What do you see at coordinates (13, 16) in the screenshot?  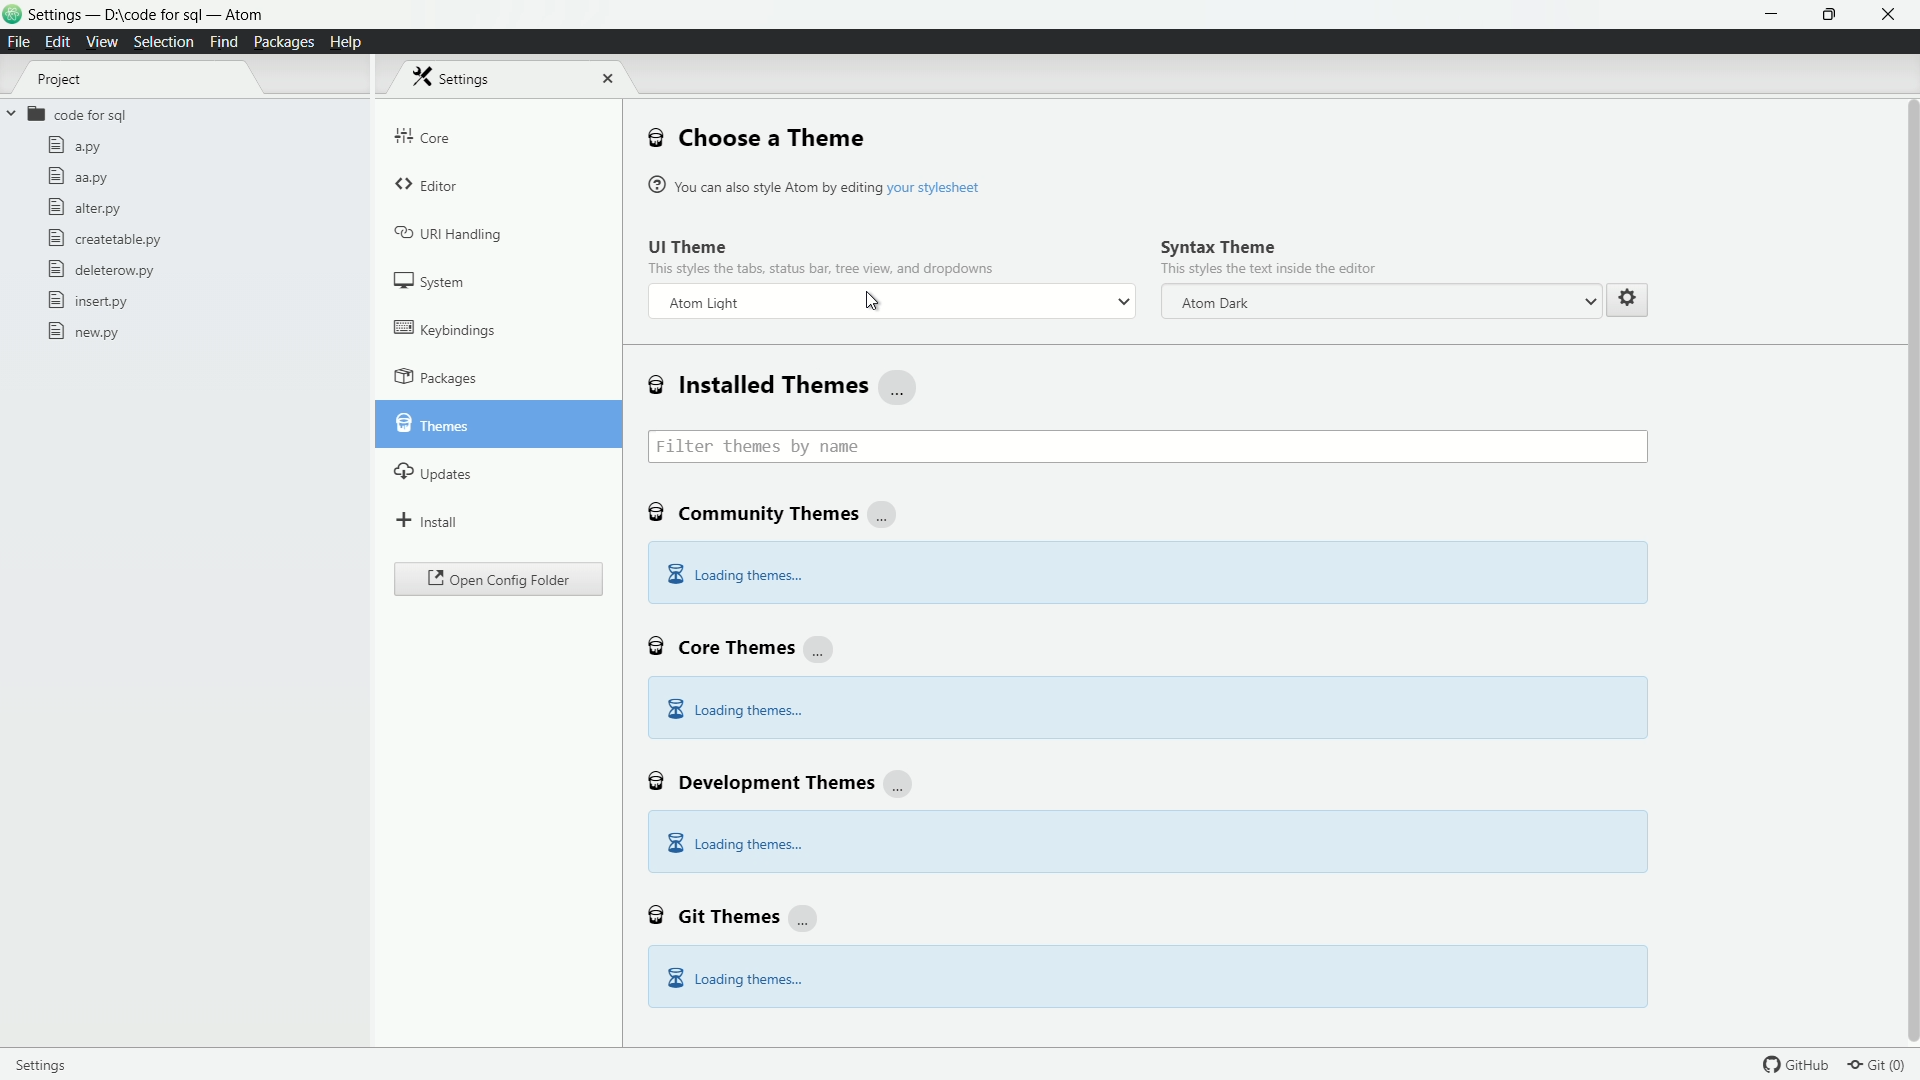 I see `logo` at bounding box center [13, 16].